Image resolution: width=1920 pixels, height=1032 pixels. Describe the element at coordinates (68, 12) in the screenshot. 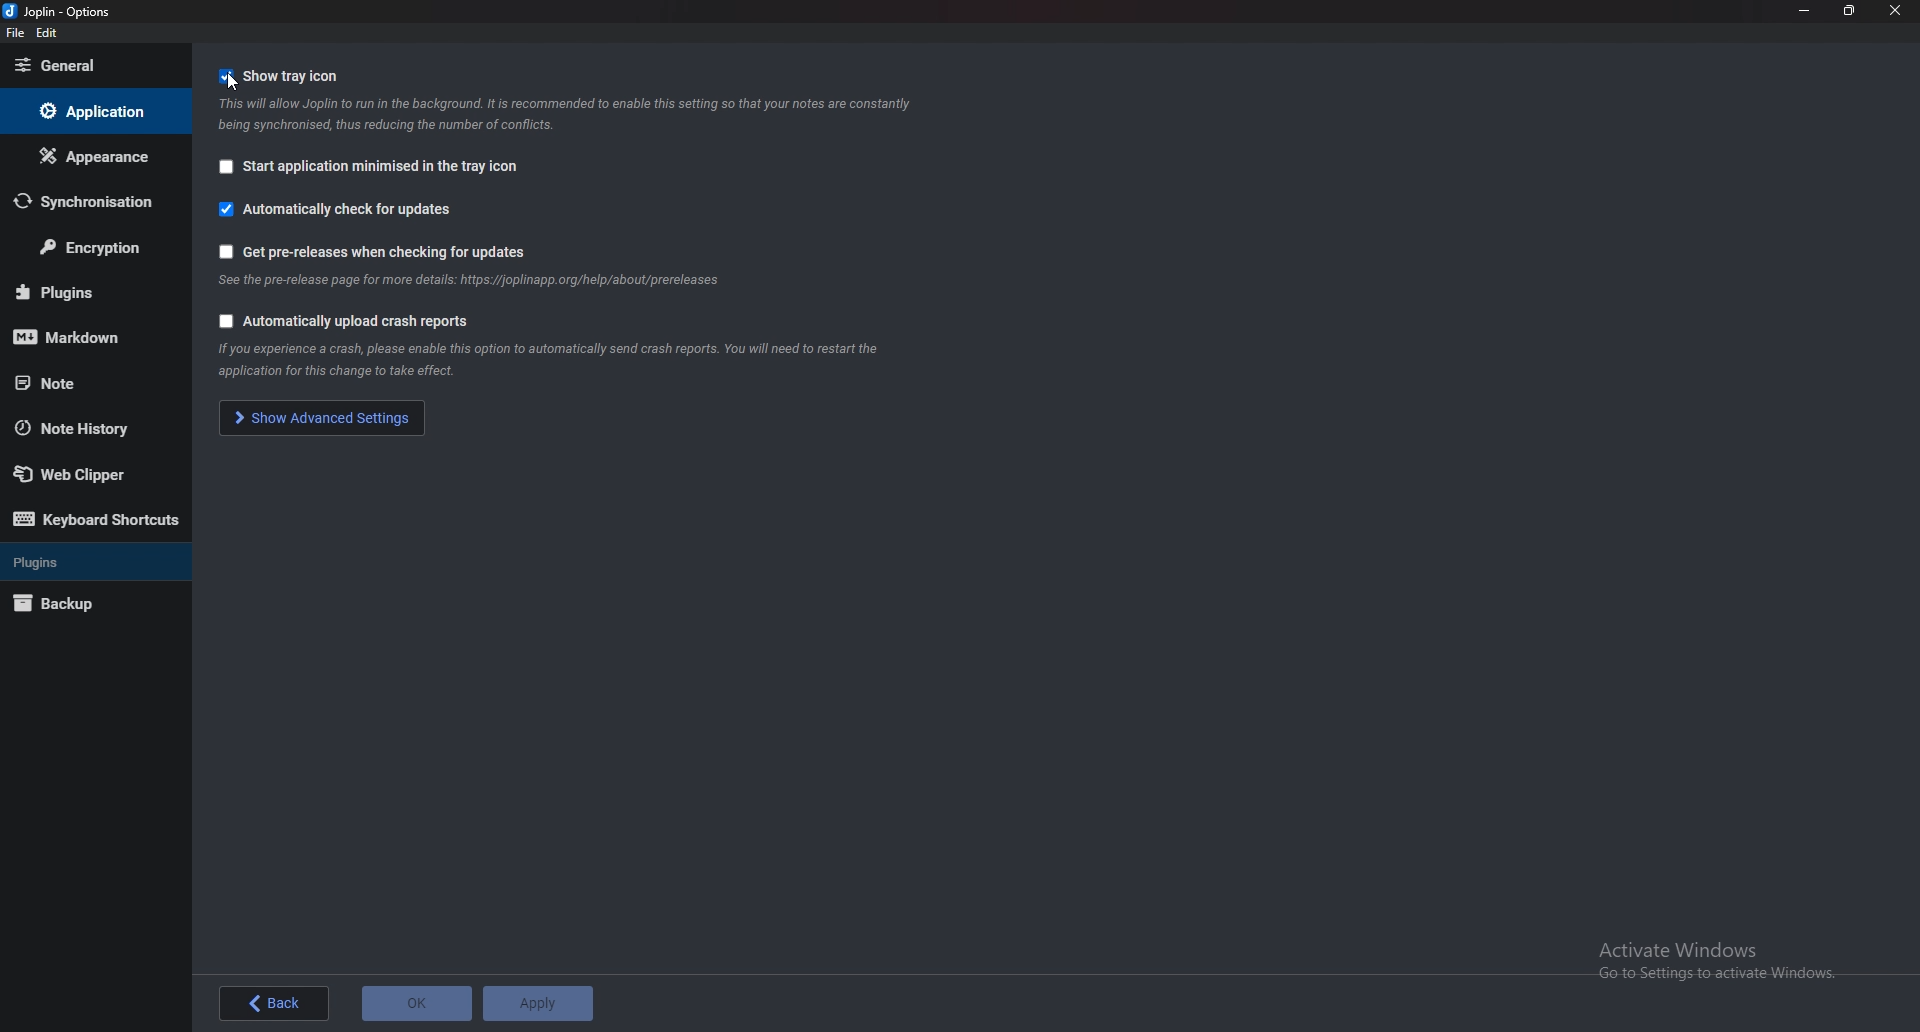

I see `joplin` at that location.